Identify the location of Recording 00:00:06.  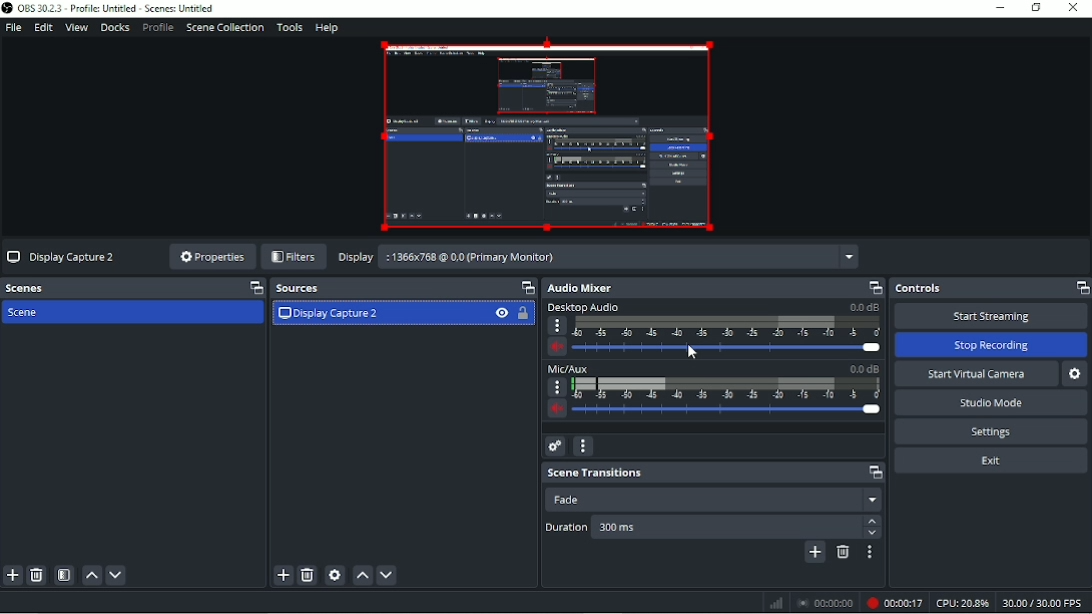
(892, 603).